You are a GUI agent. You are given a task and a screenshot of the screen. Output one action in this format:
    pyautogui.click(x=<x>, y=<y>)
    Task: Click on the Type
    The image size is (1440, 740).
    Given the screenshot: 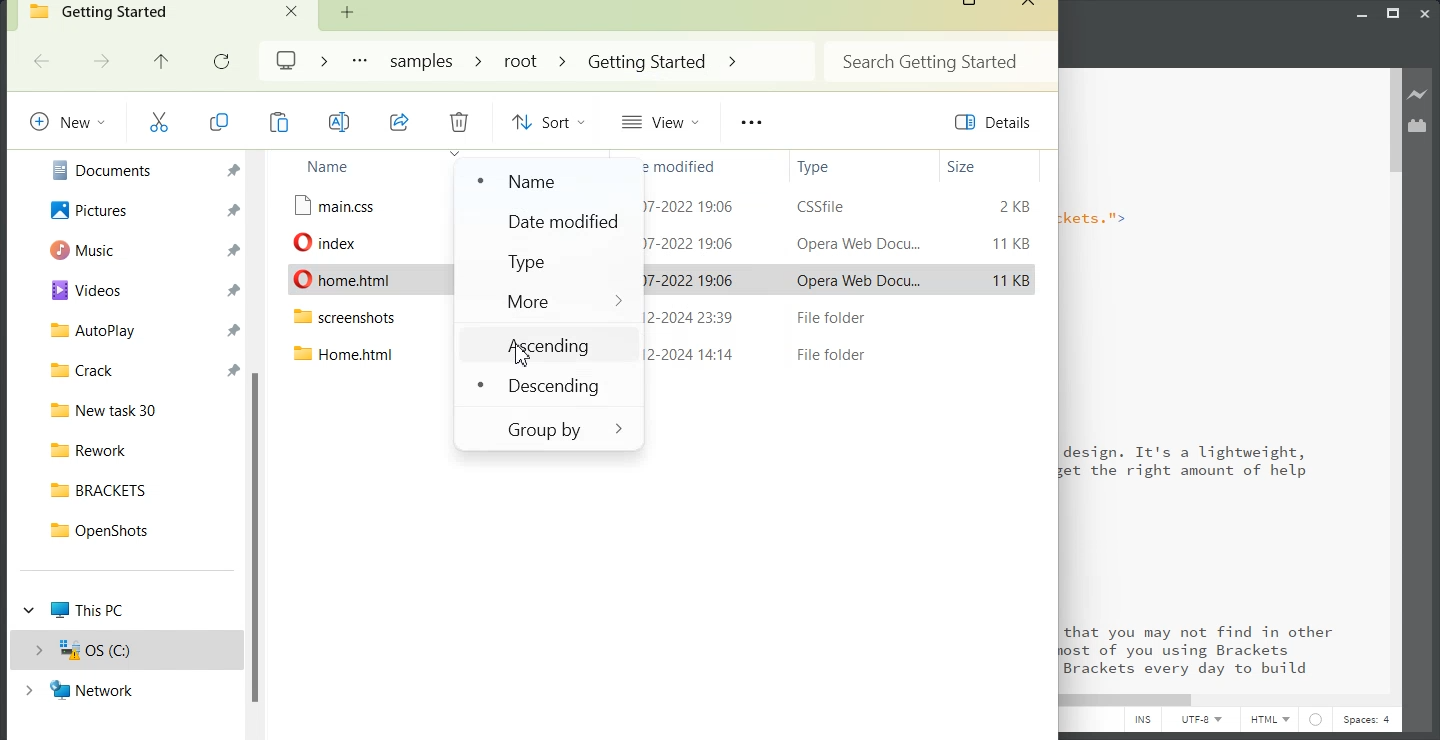 What is the action you would take?
    pyautogui.click(x=552, y=262)
    